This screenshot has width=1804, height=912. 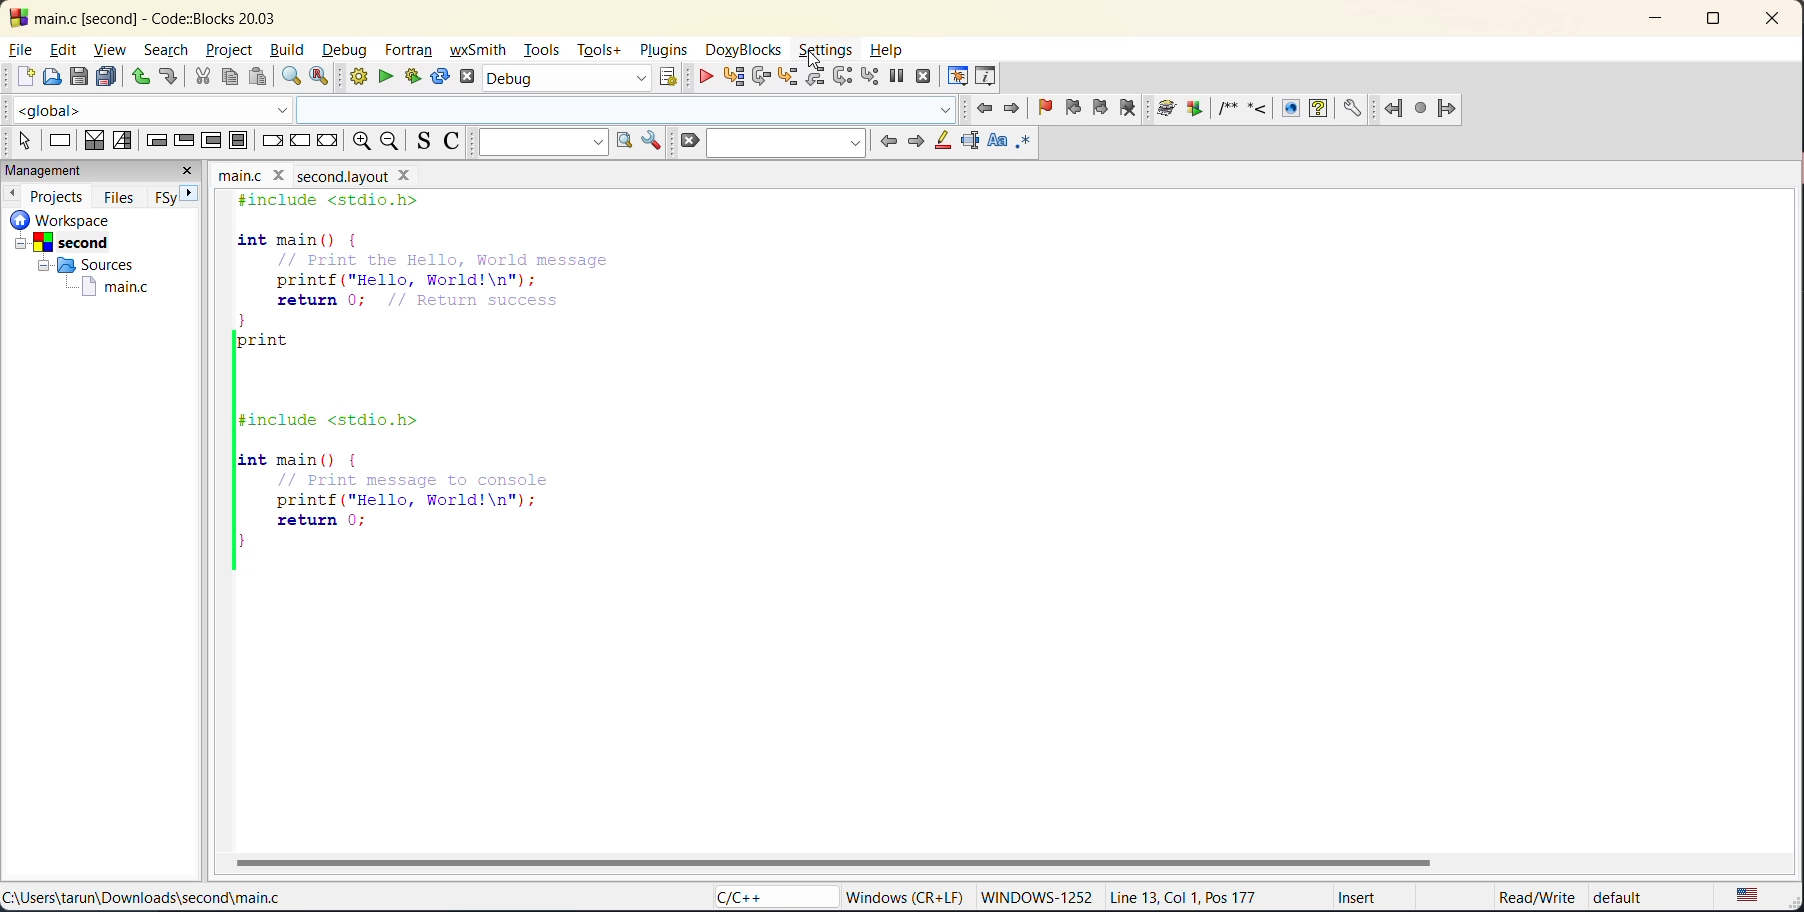 I want to click on Sources, so click(x=81, y=265).